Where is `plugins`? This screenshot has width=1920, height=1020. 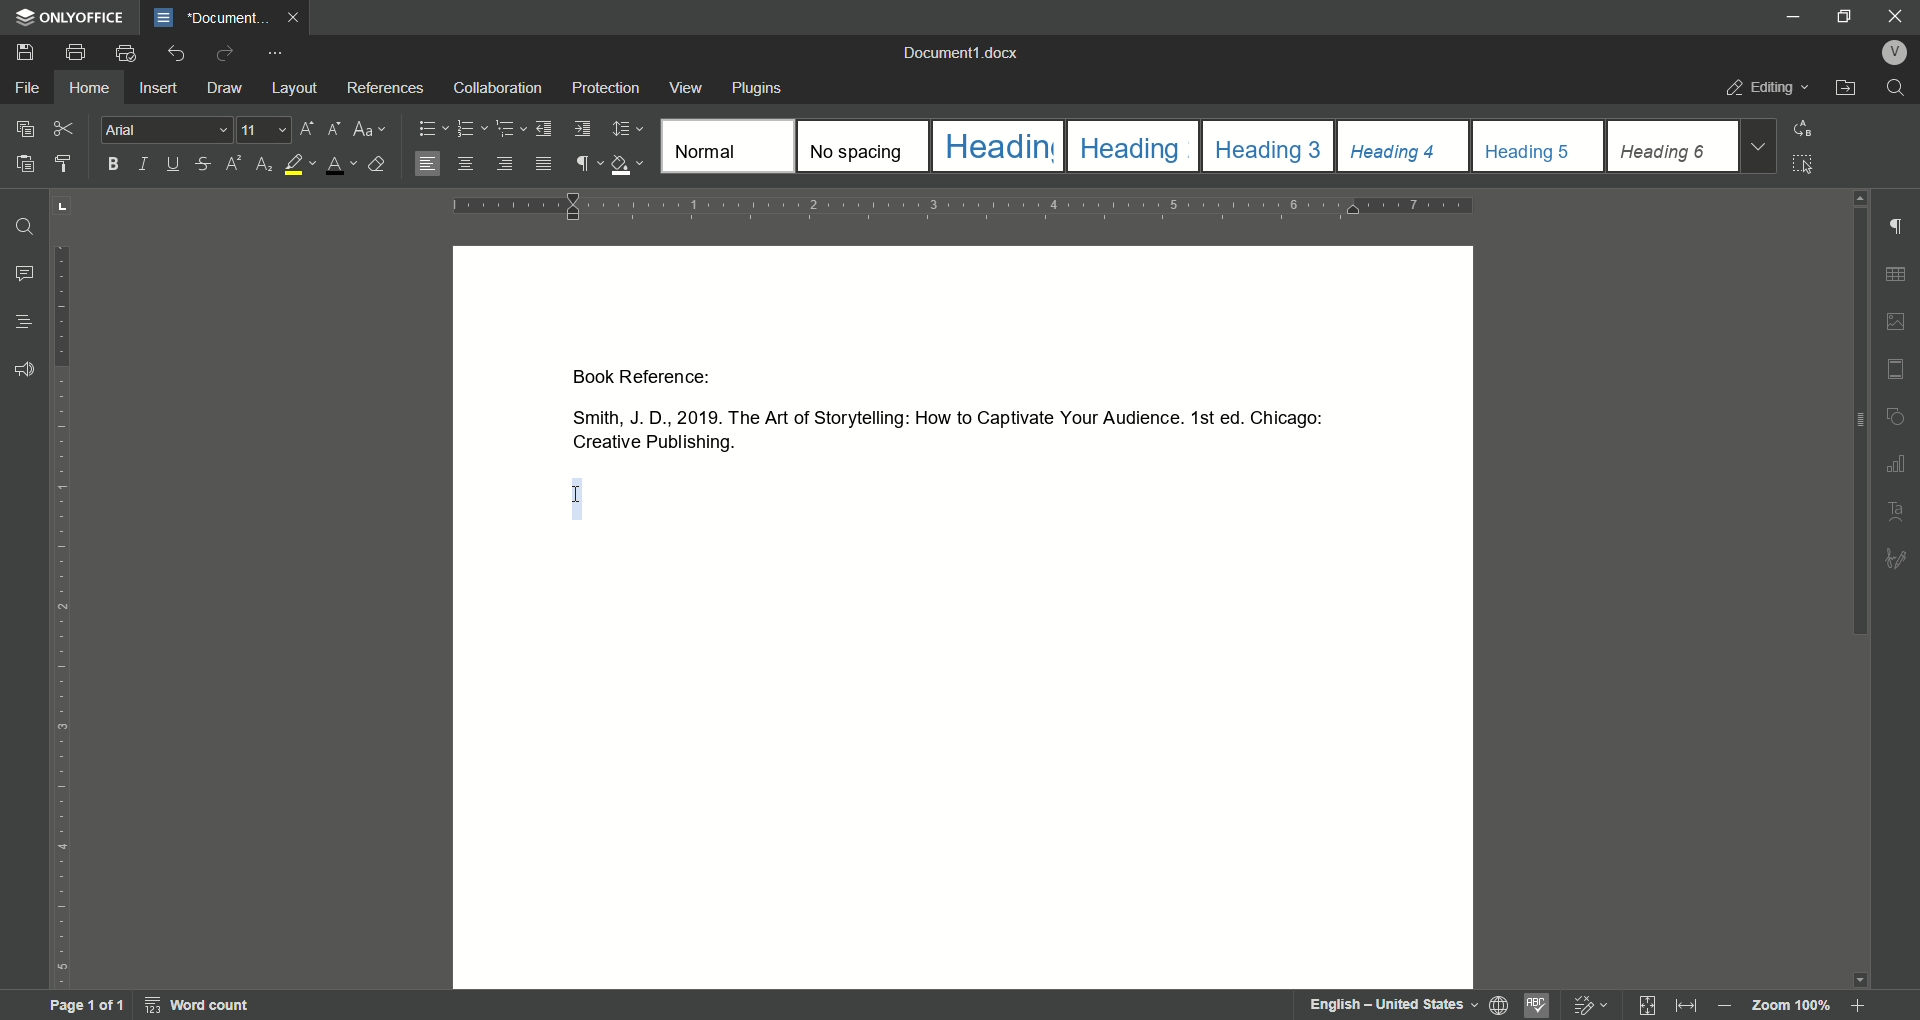
plugins is located at coordinates (758, 88).